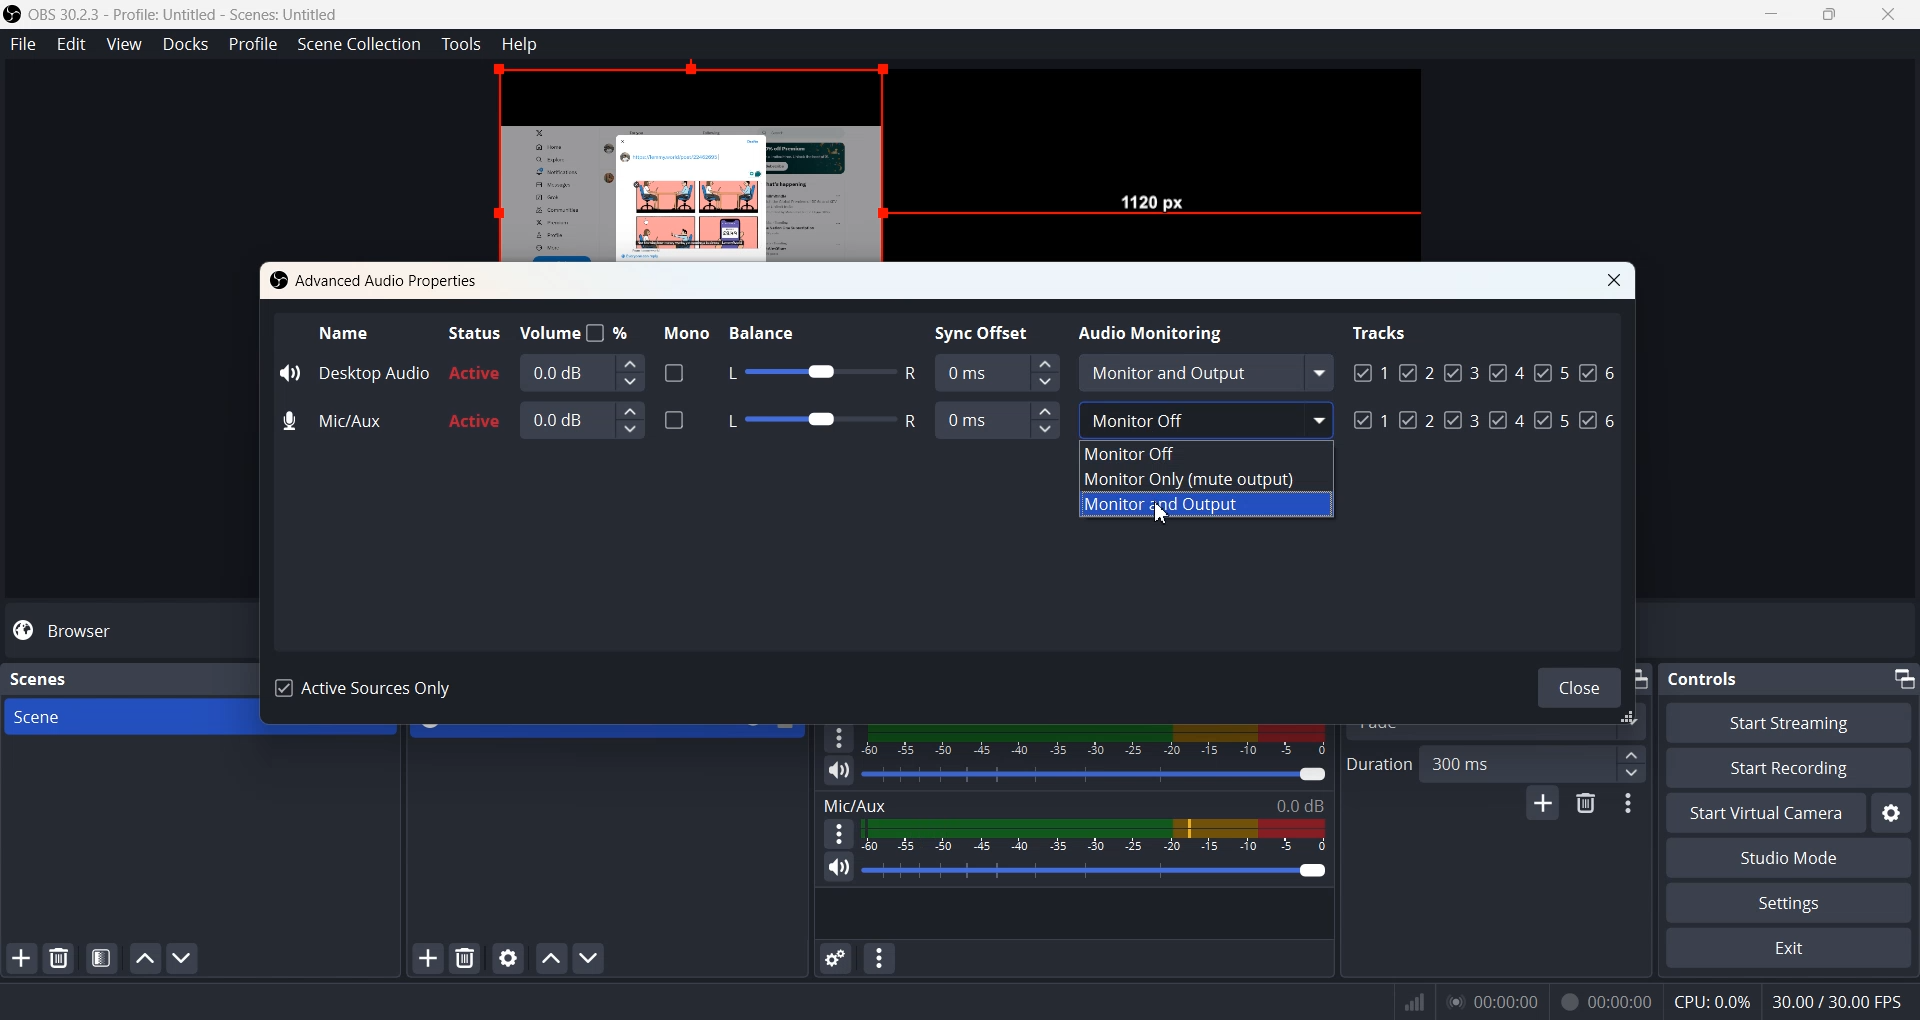 This screenshot has height=1020, width=1920. Describe the element at coordinates (369, 690) in the screenshot. I see `Active Sources Only` at that location.